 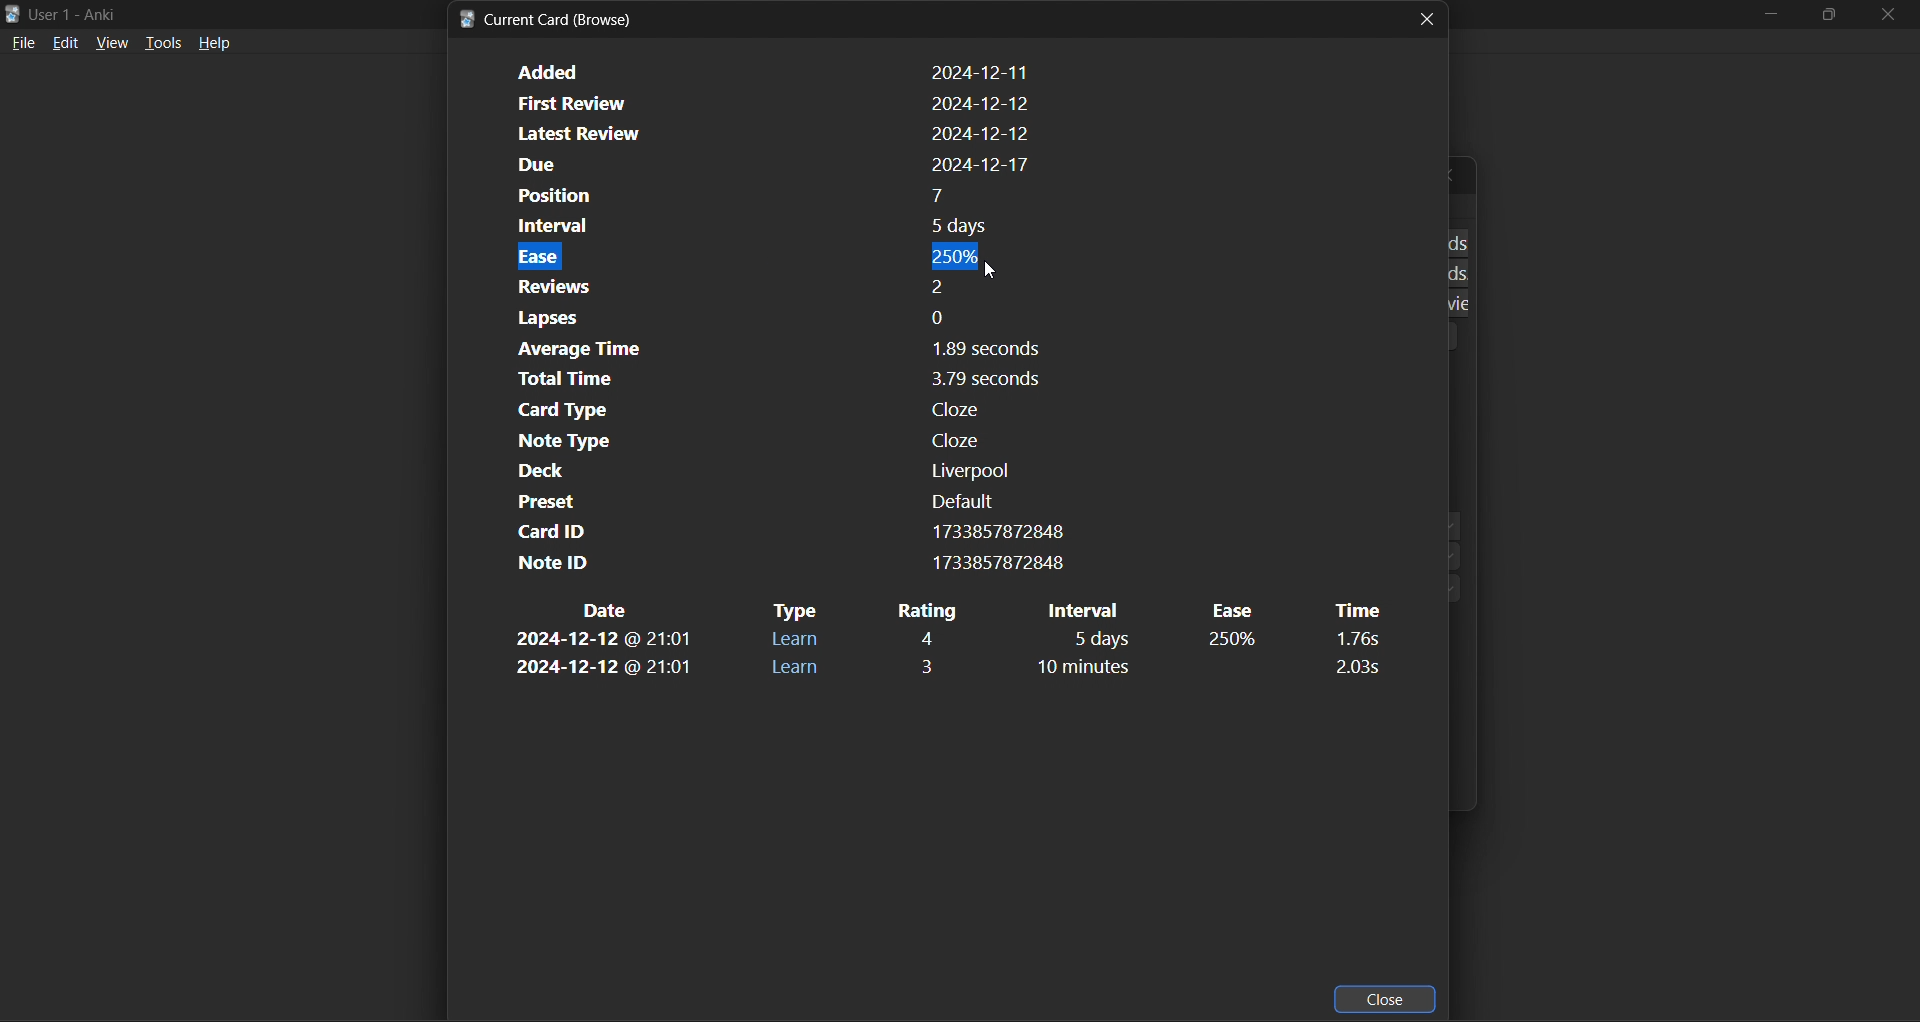 I want to click on interval, so click(x=1100, y=639).